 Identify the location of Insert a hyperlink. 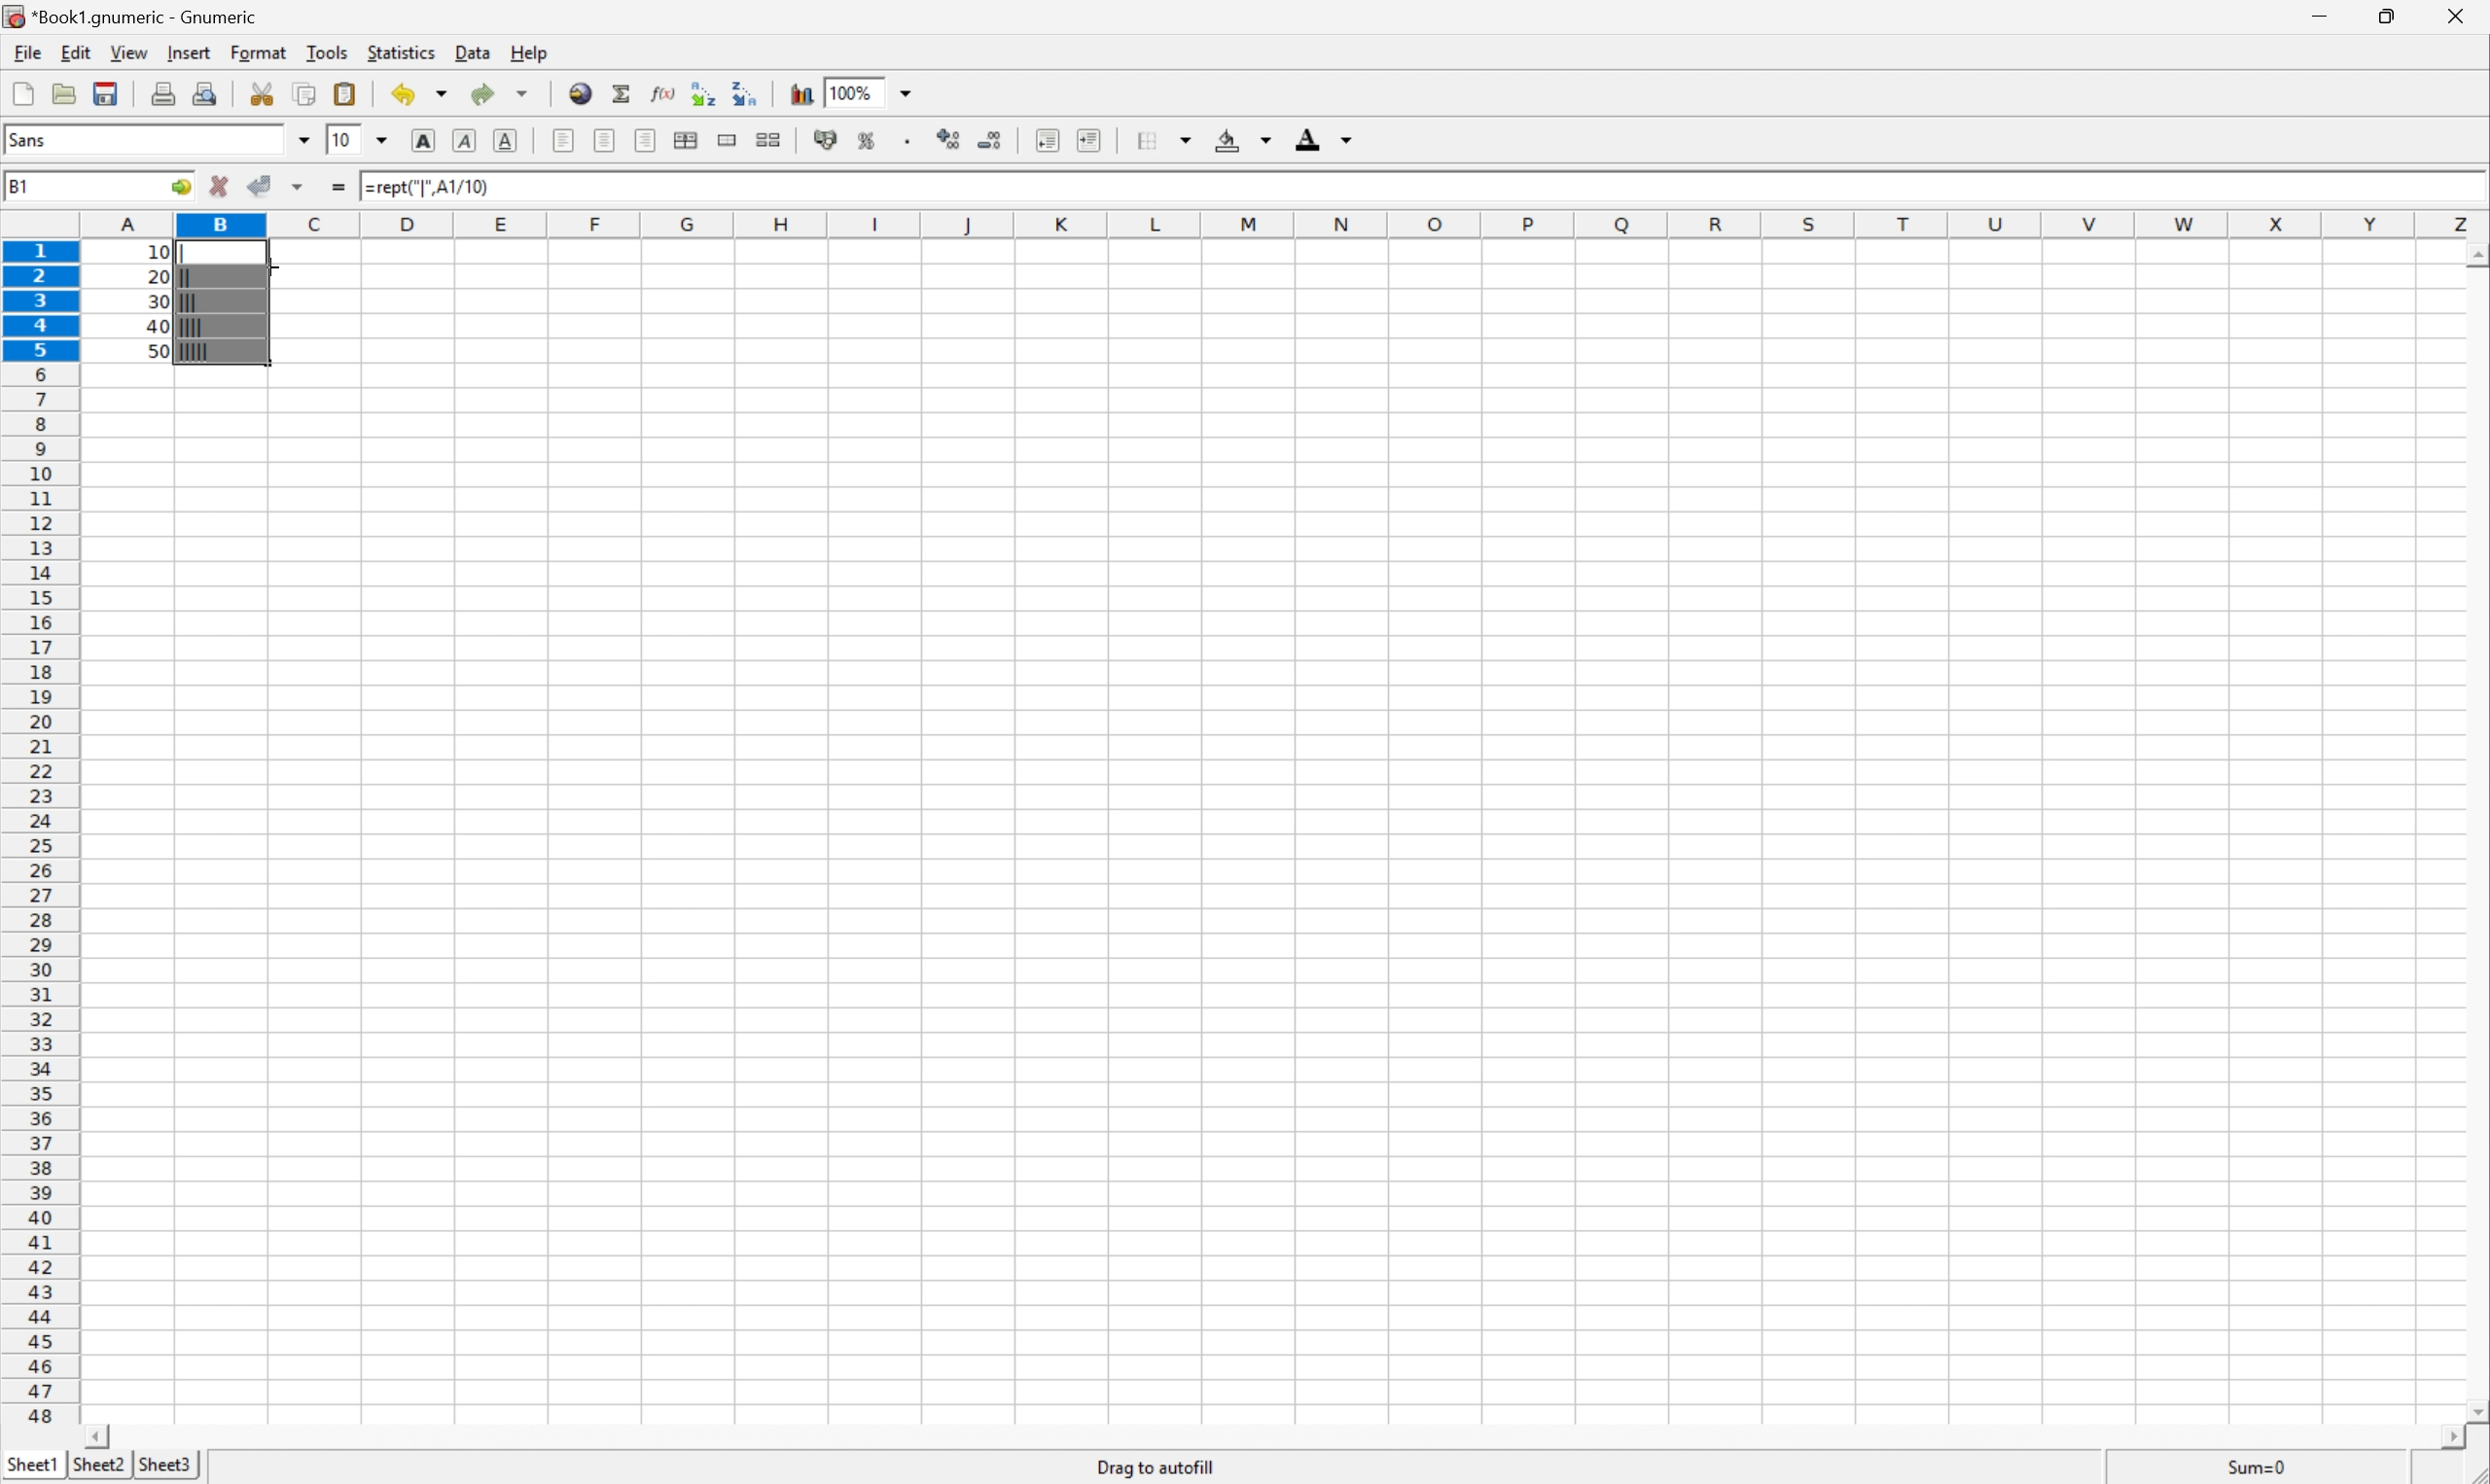
(582, 93).